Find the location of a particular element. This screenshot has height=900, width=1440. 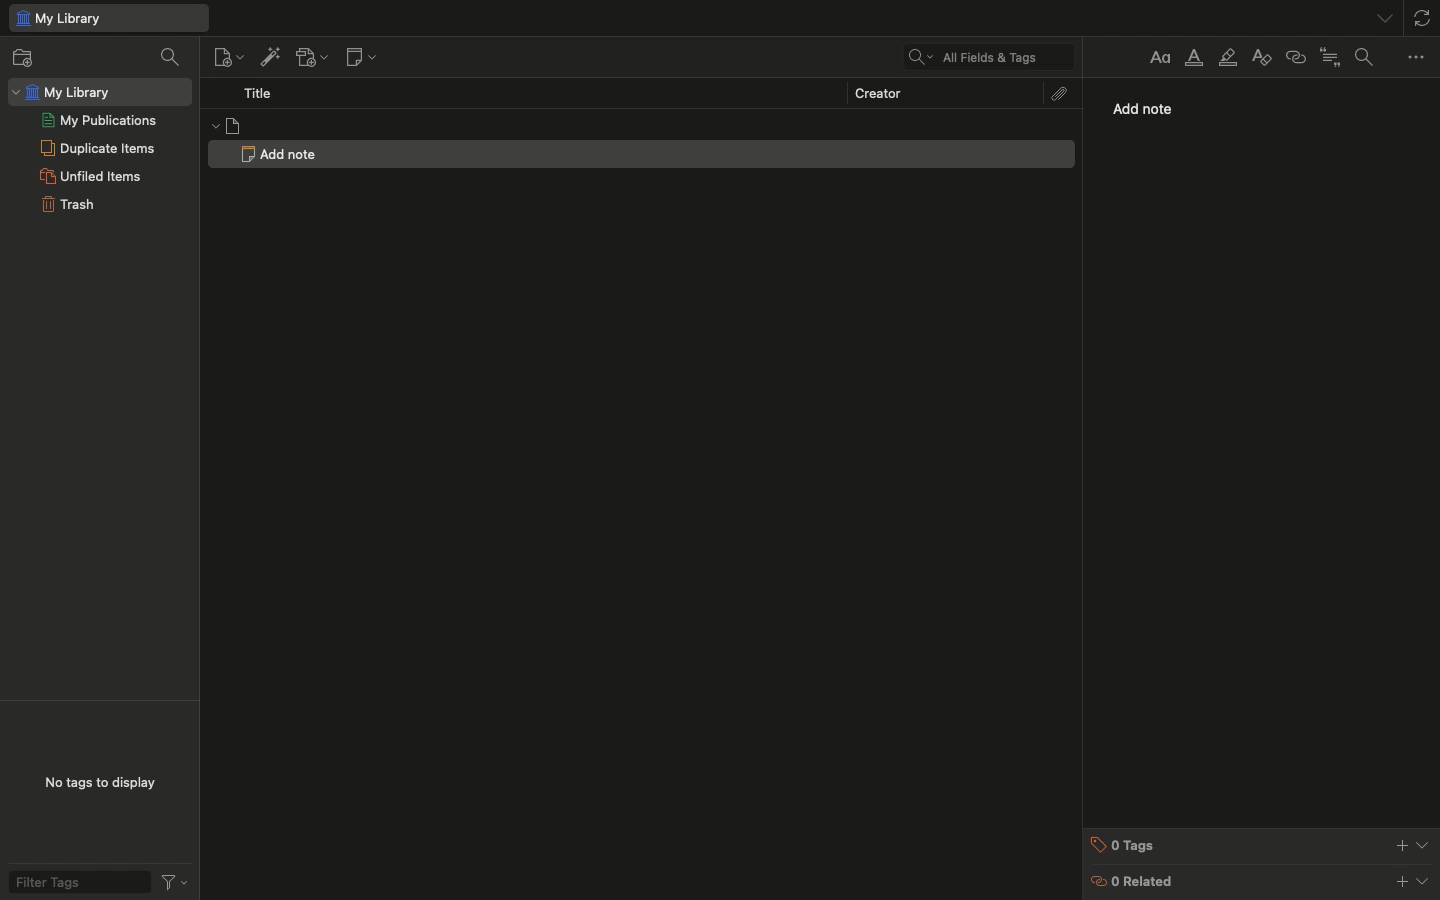

Attachments is located at coordinates (1061, 93).